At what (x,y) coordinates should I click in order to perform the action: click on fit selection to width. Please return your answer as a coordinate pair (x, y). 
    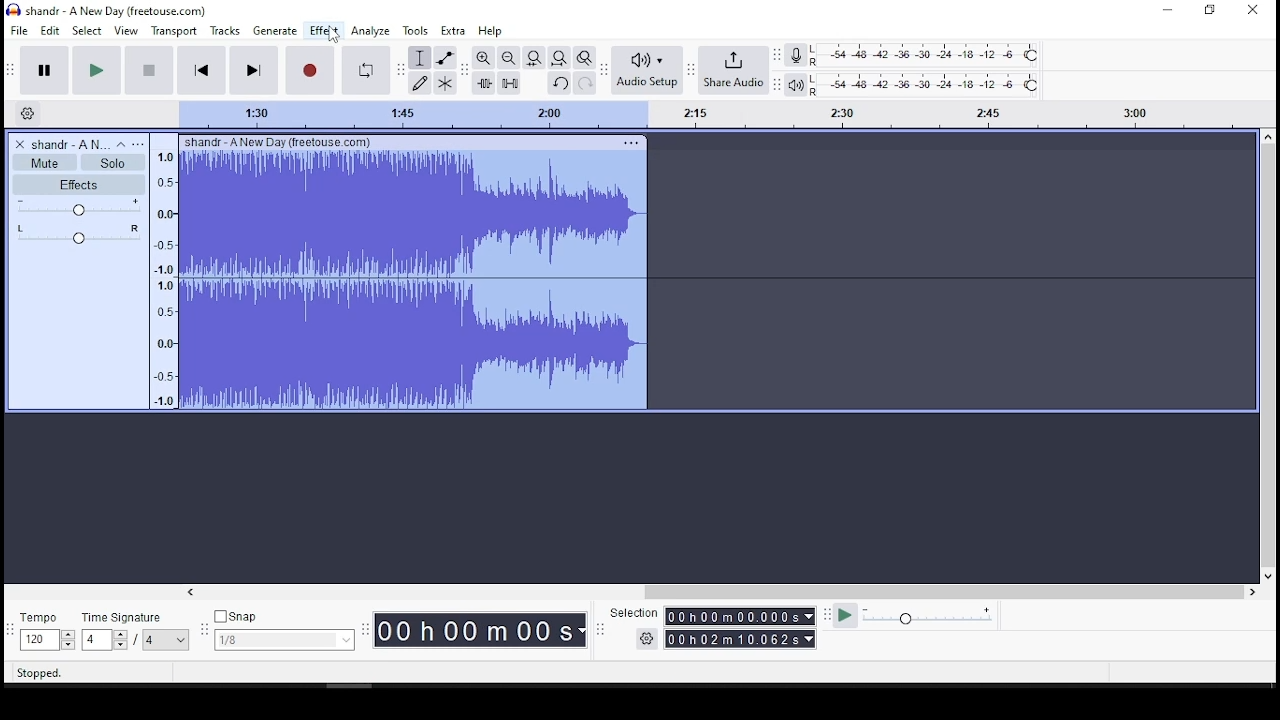
    Looking at the image, I should click on (533, 57).